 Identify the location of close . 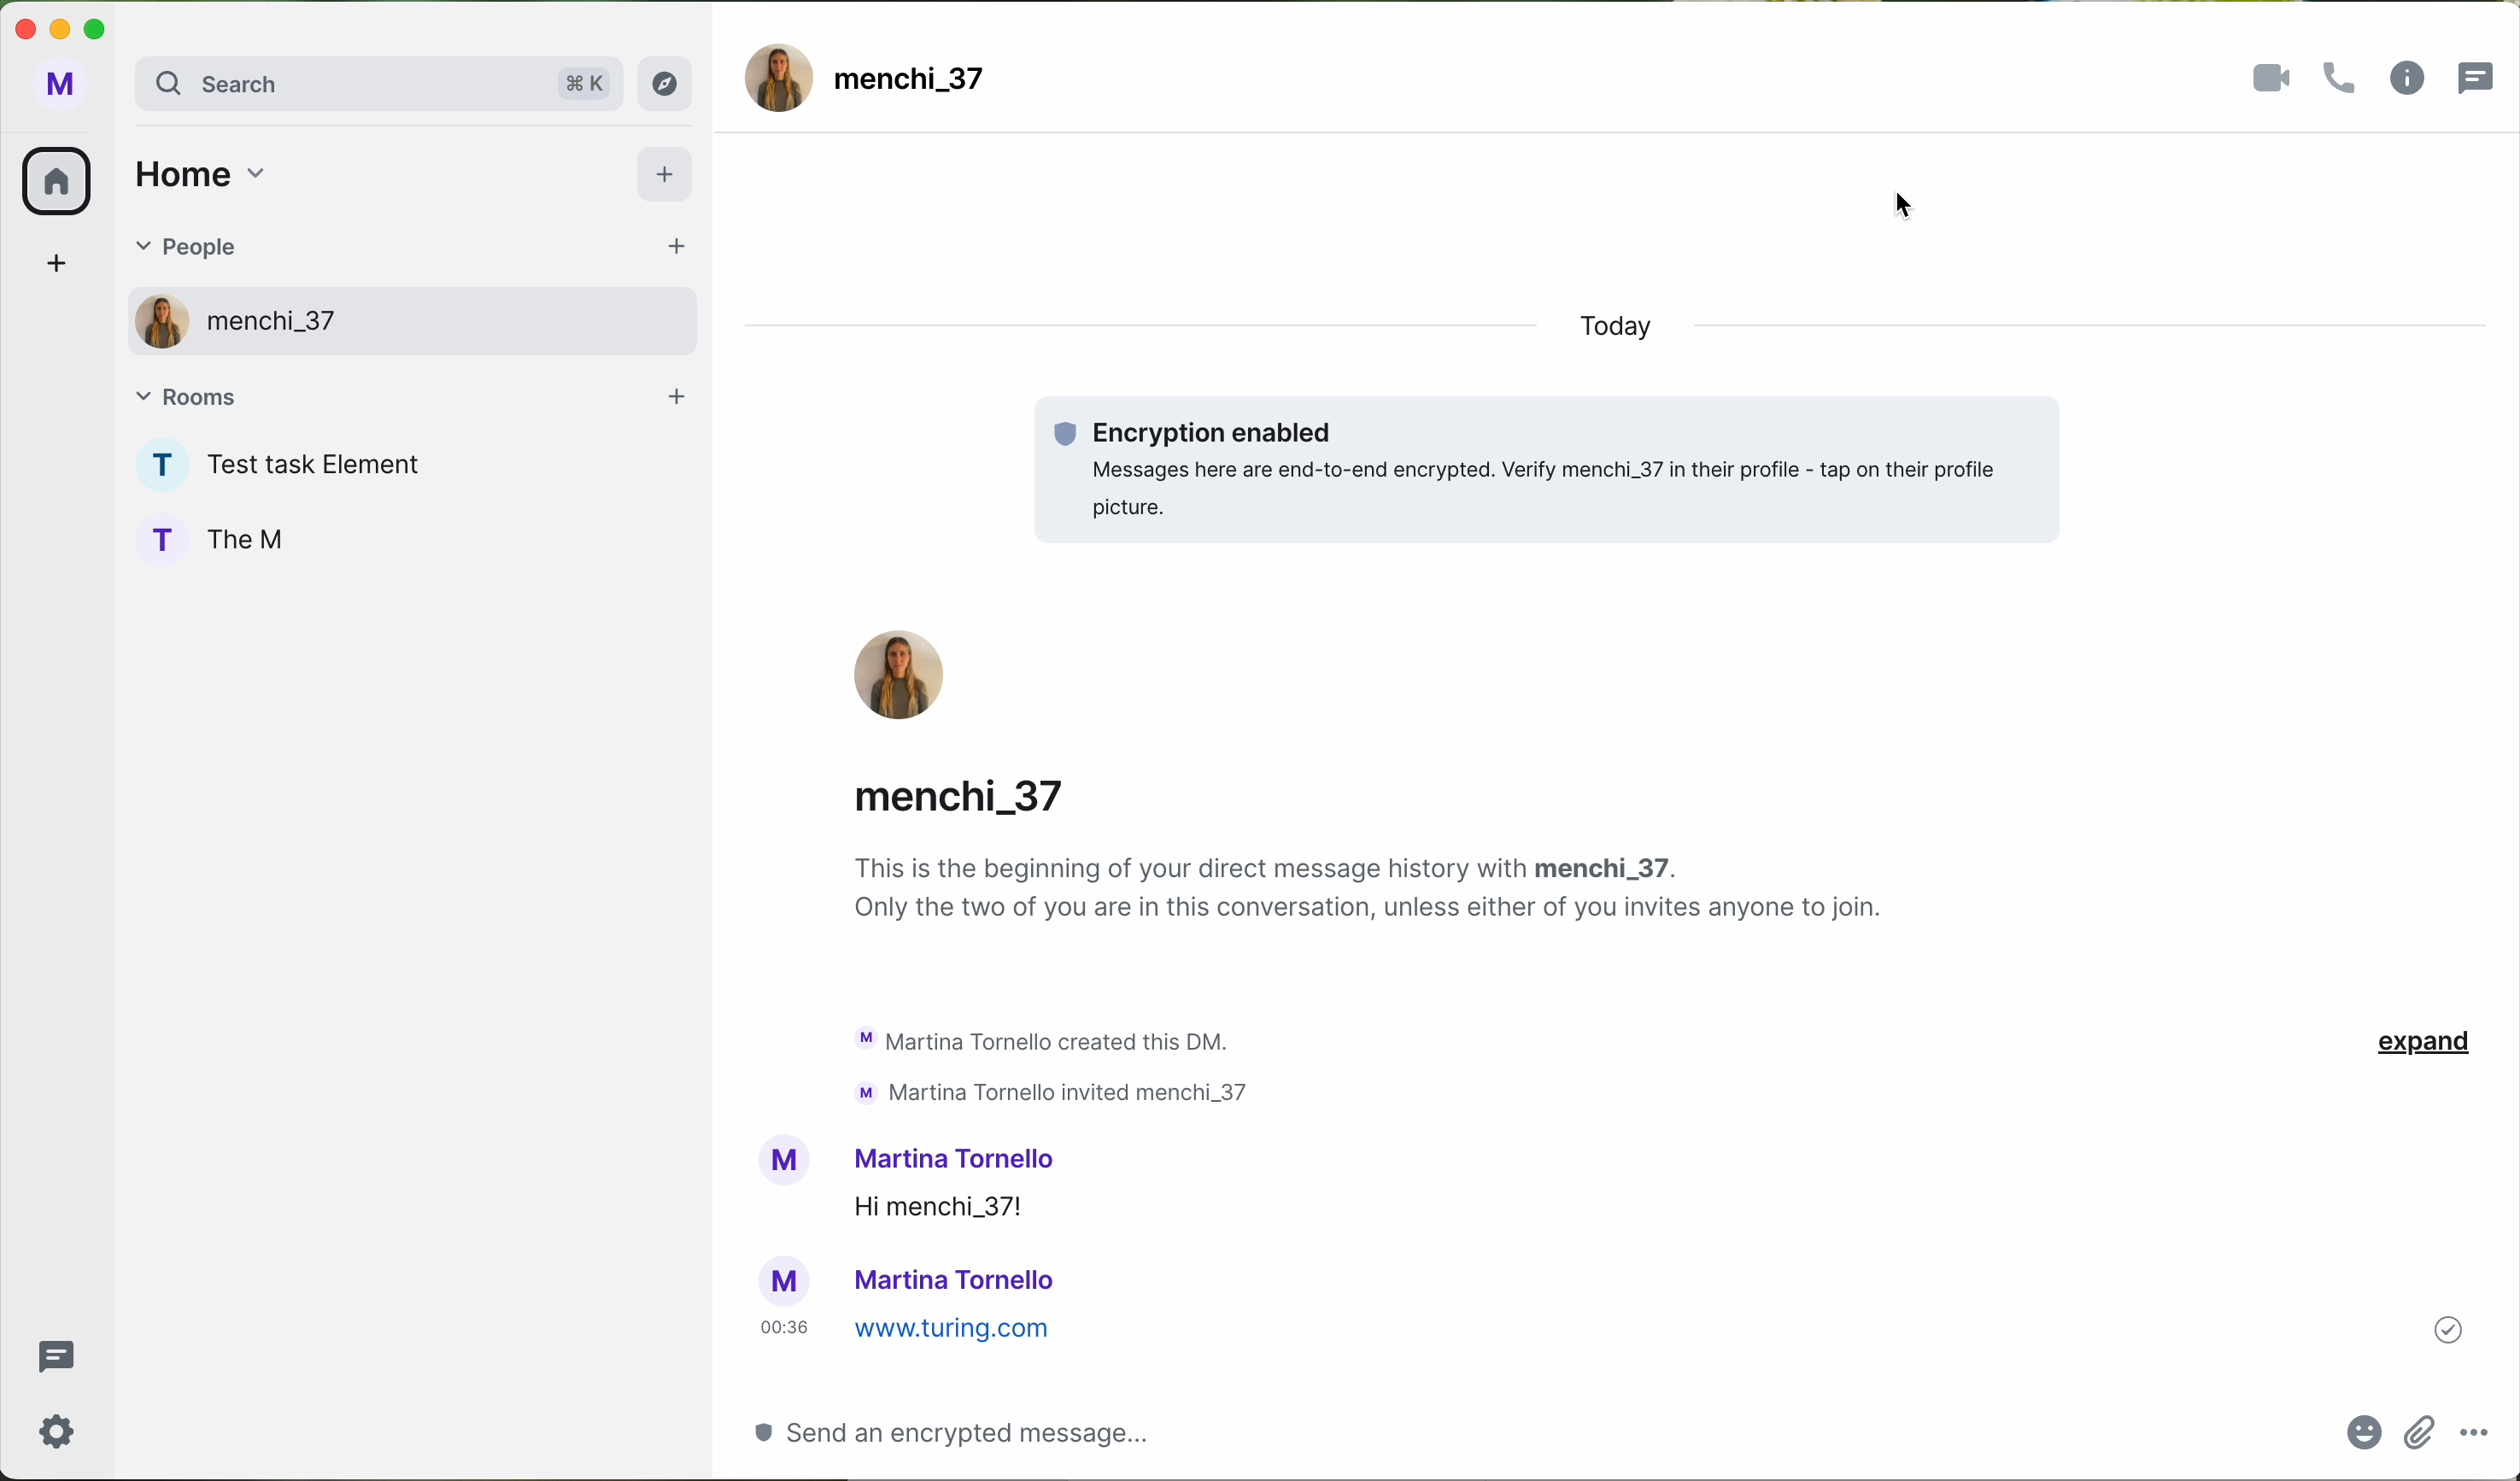
(22, 26).